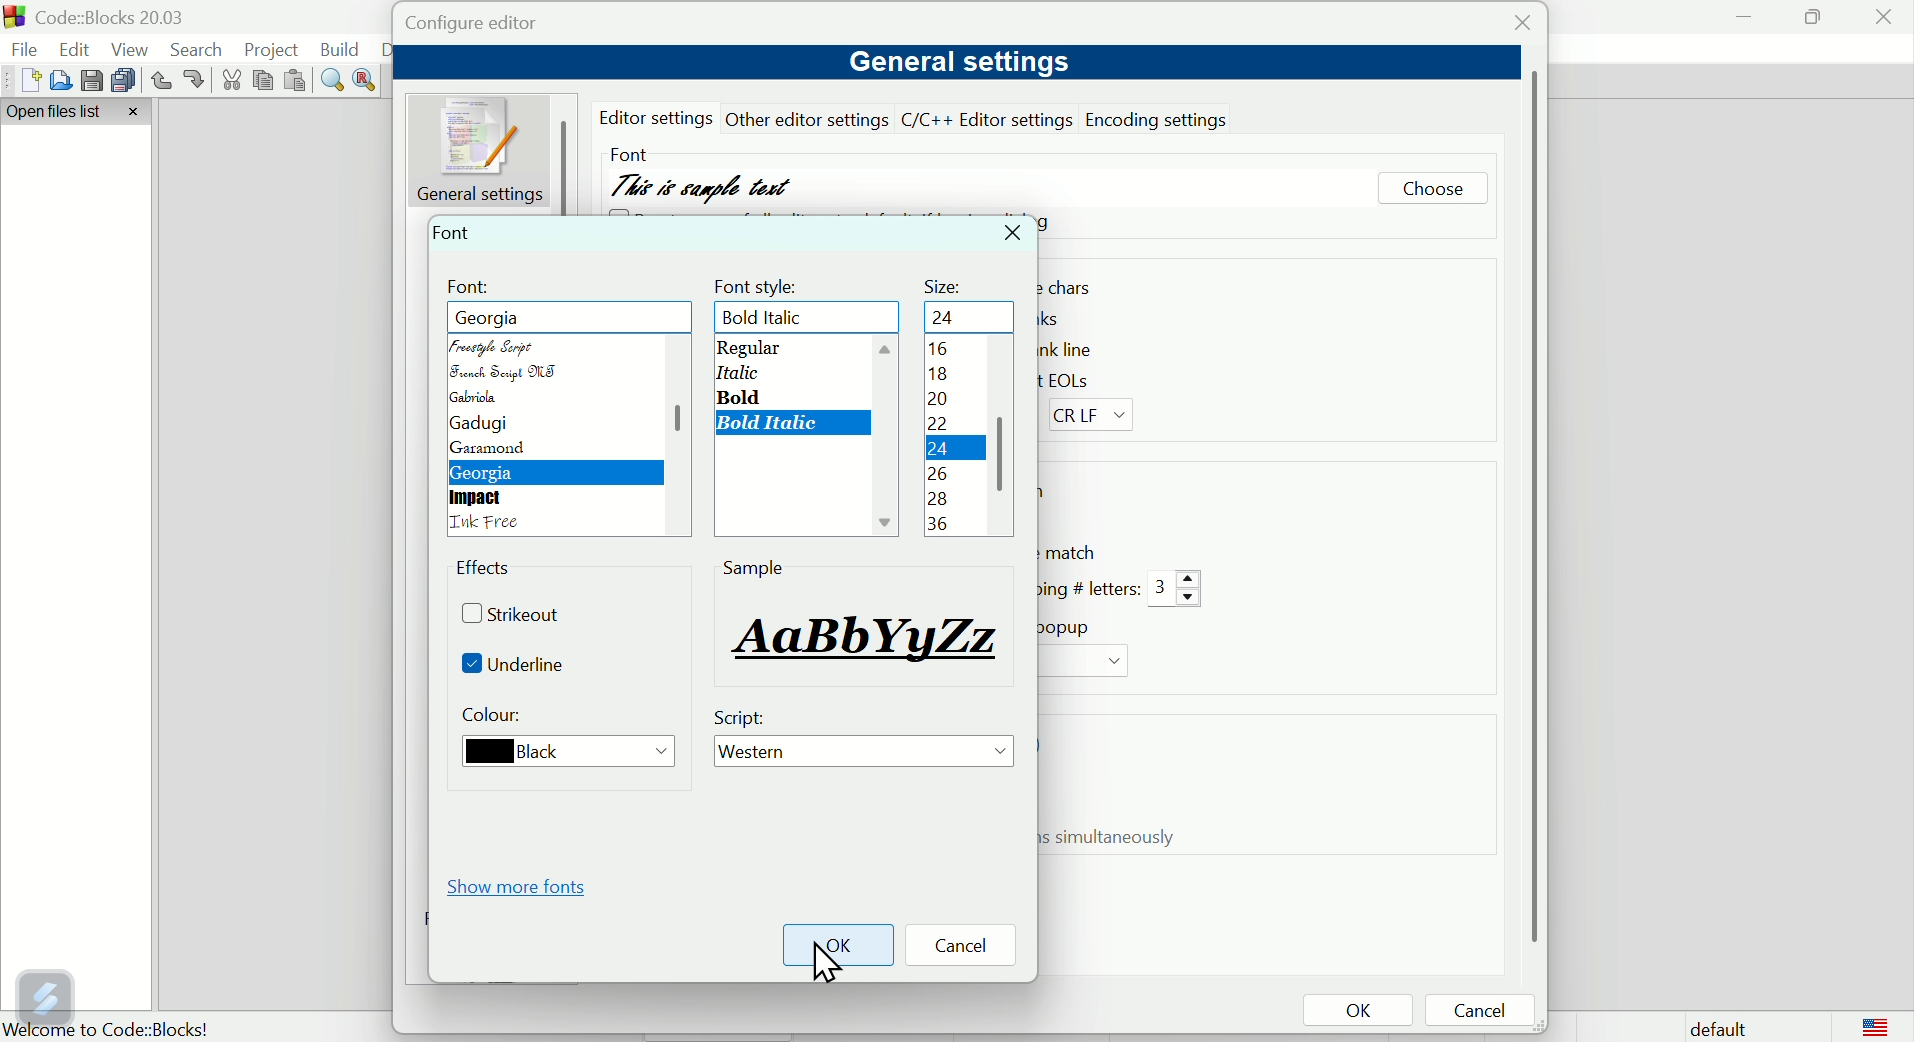  What do you see at coordinates (672, 429) in the screenshot?
I see `scroll bar` at bounding box center [672, 429].